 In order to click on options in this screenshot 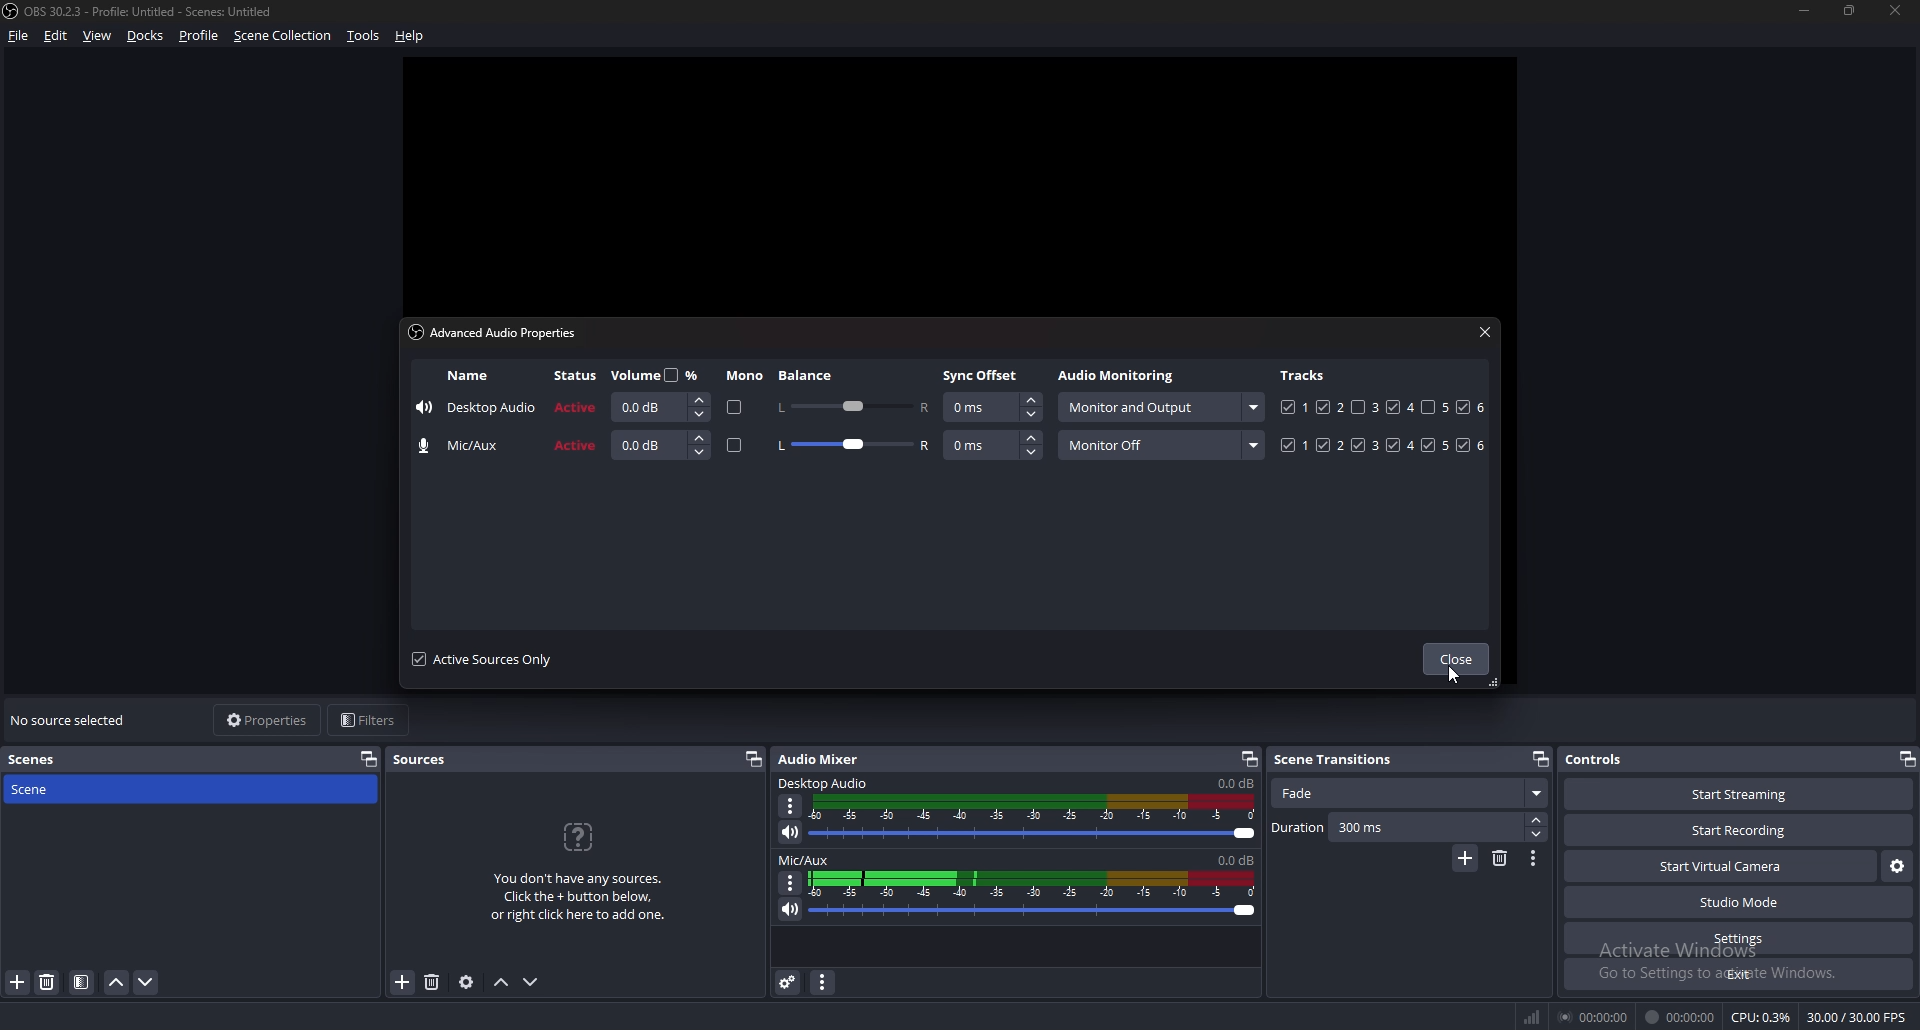, I will do `click(1535, 858)`.